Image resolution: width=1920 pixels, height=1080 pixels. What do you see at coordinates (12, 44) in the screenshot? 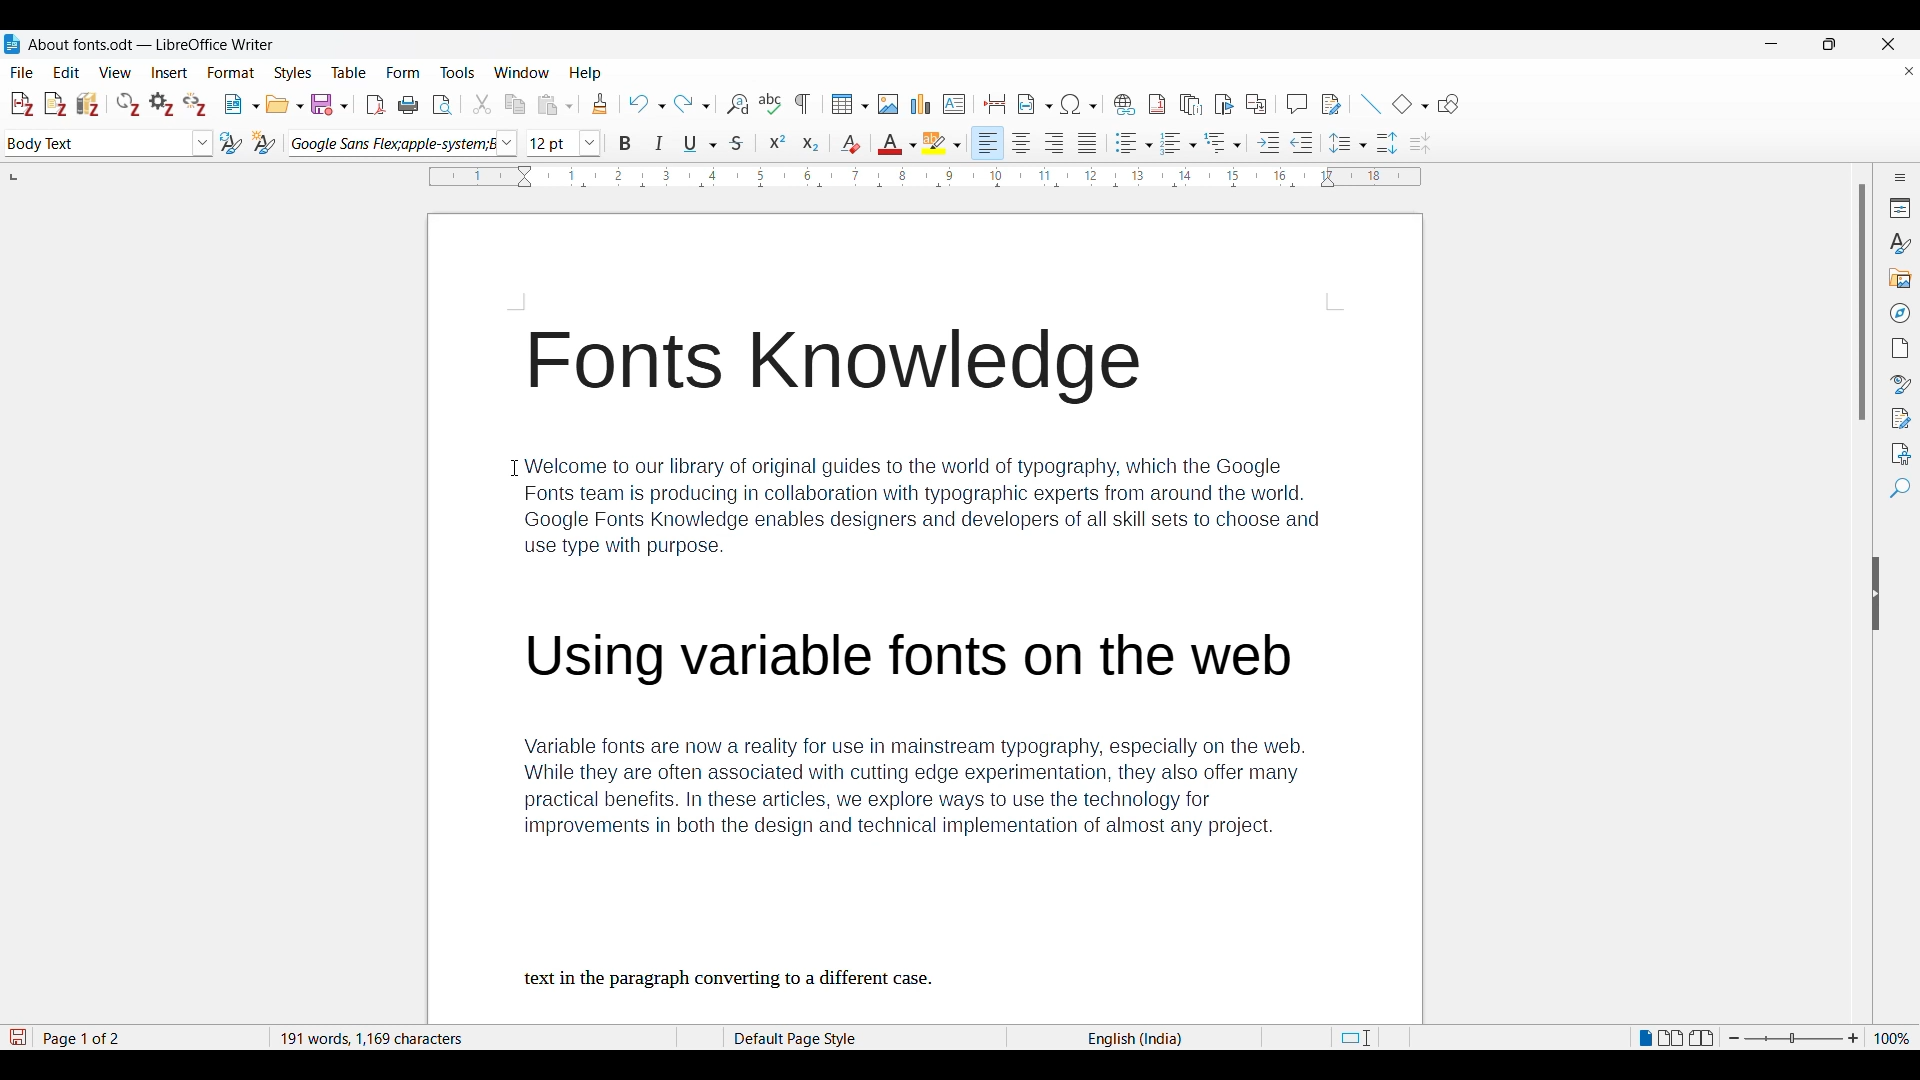
I see `Software logo` at bounding box center [12, 44].